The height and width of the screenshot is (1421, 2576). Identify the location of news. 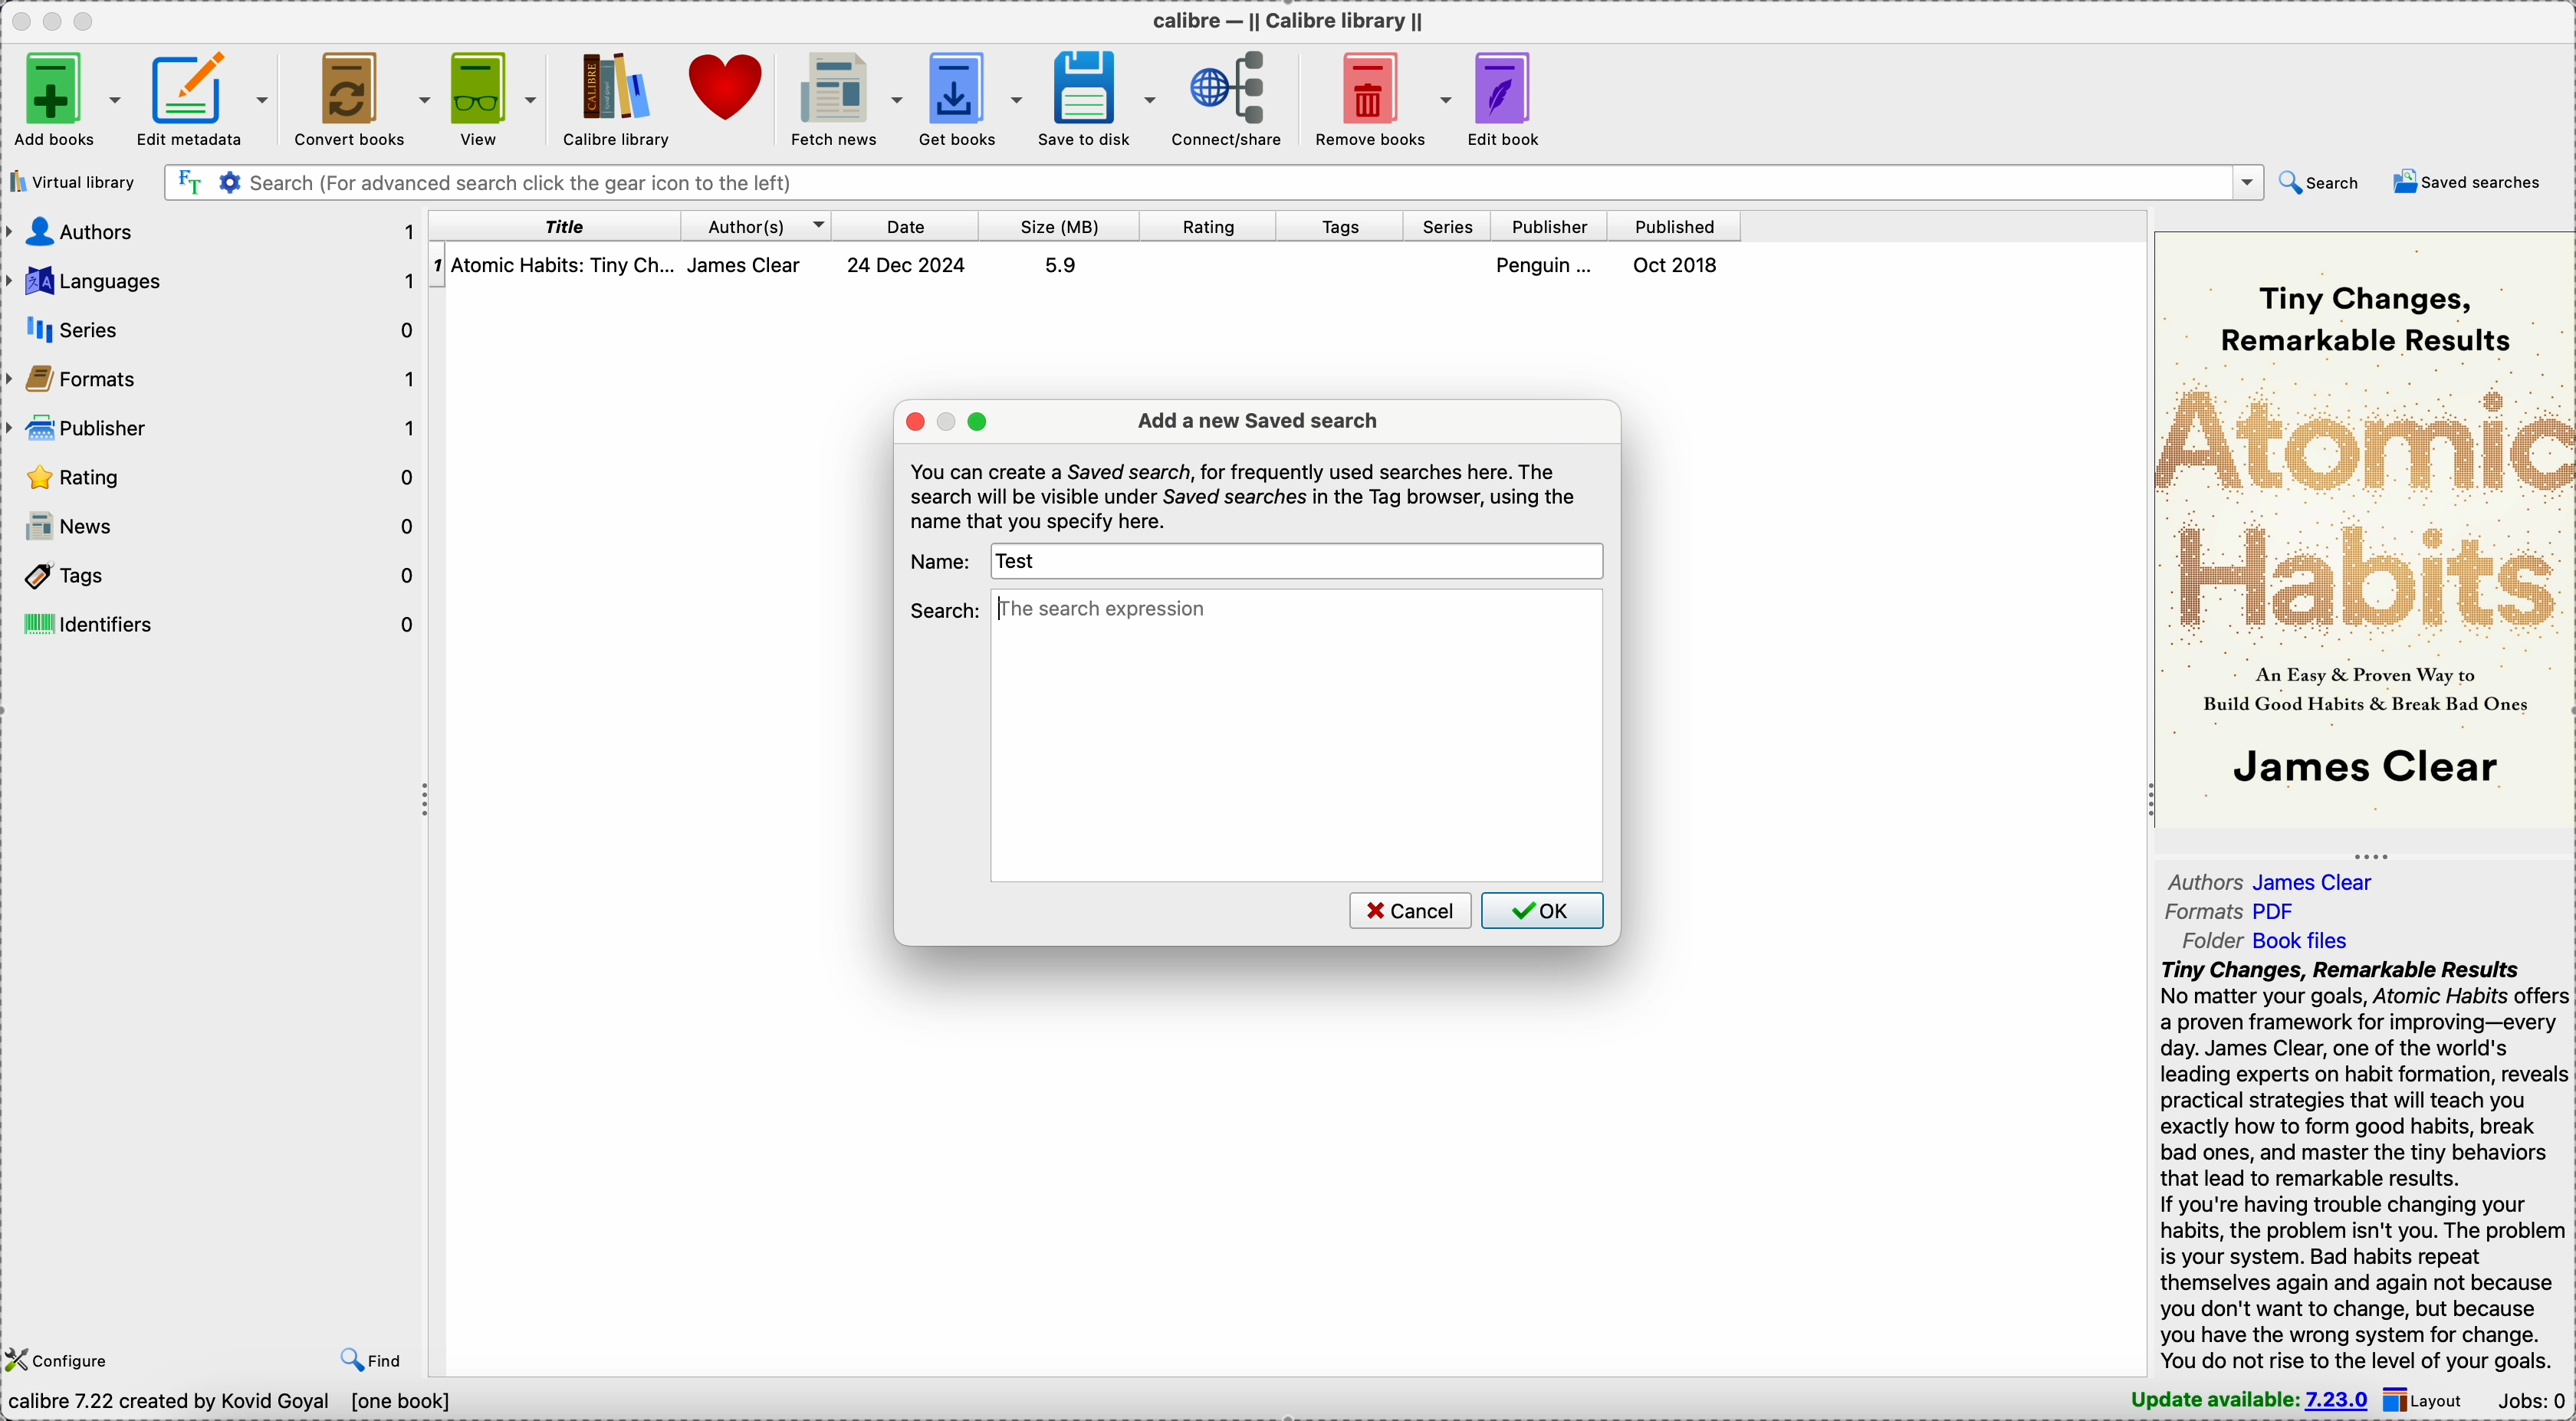
(214, 527).